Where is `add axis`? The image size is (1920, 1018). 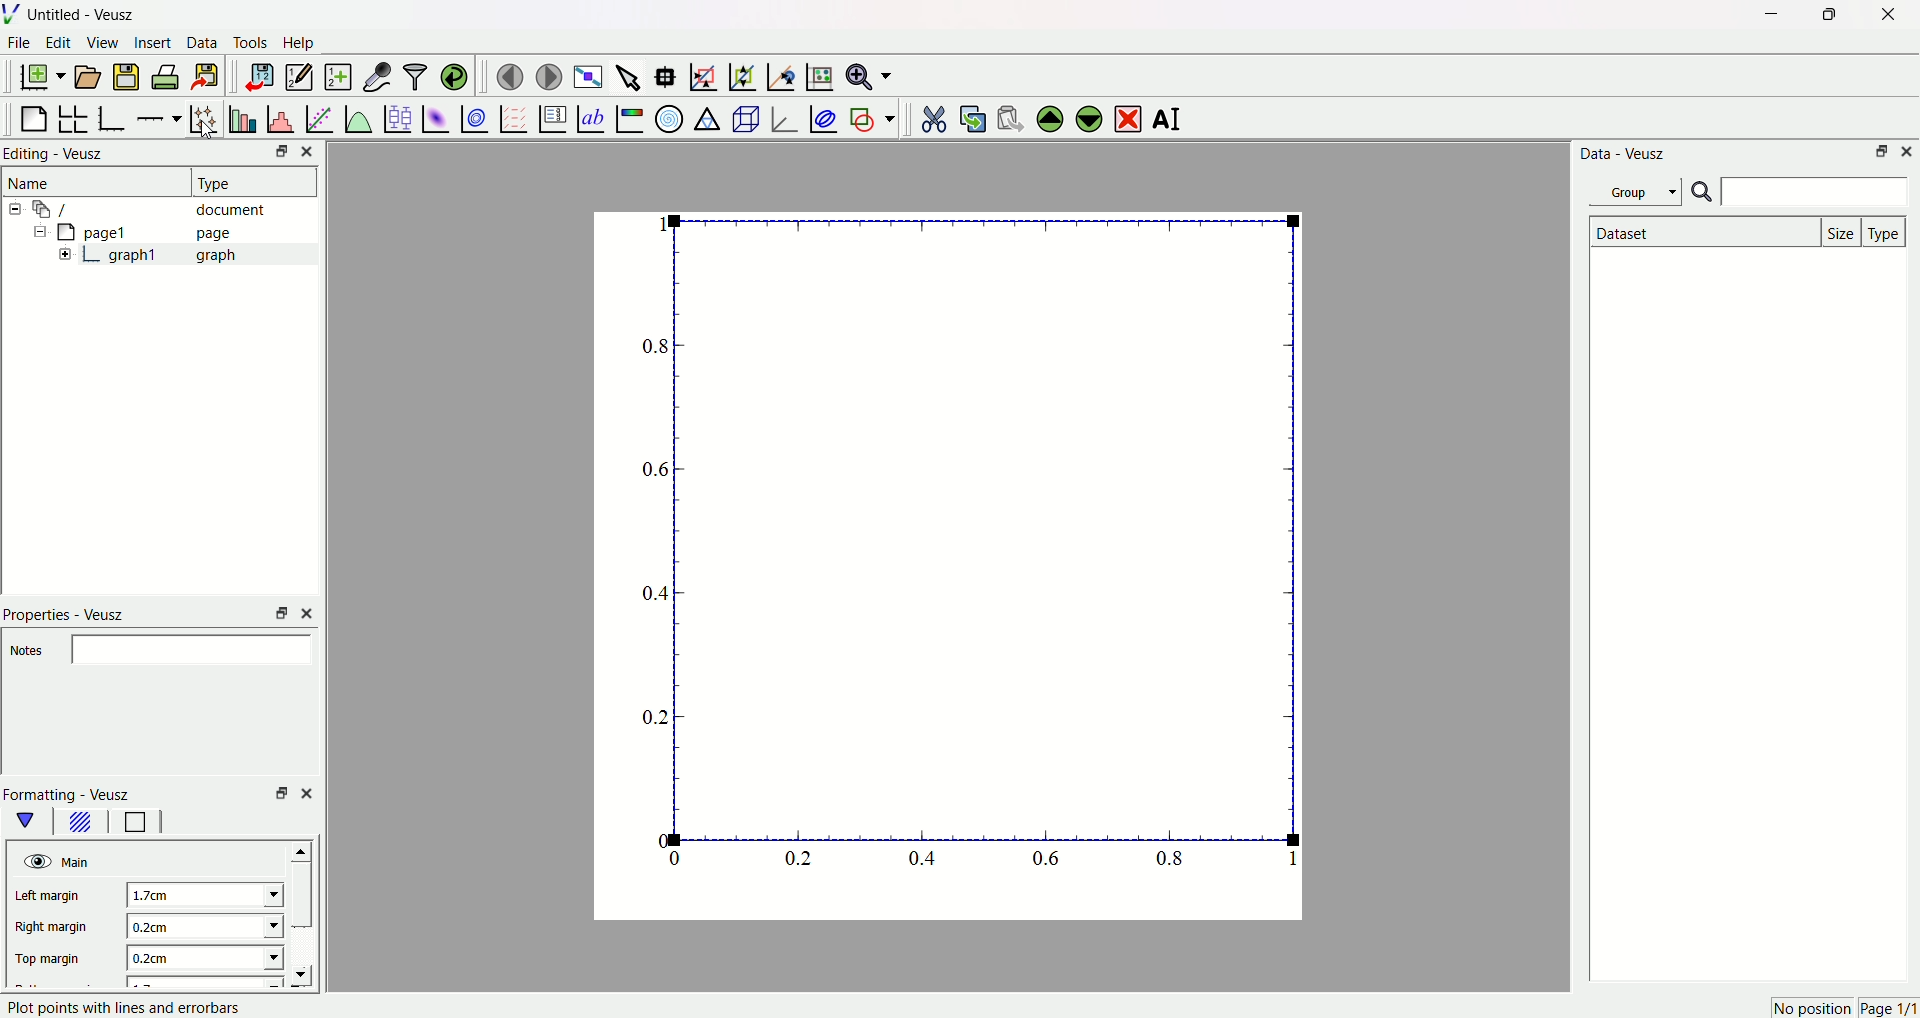
add axis is located at coordinates (159, 115).